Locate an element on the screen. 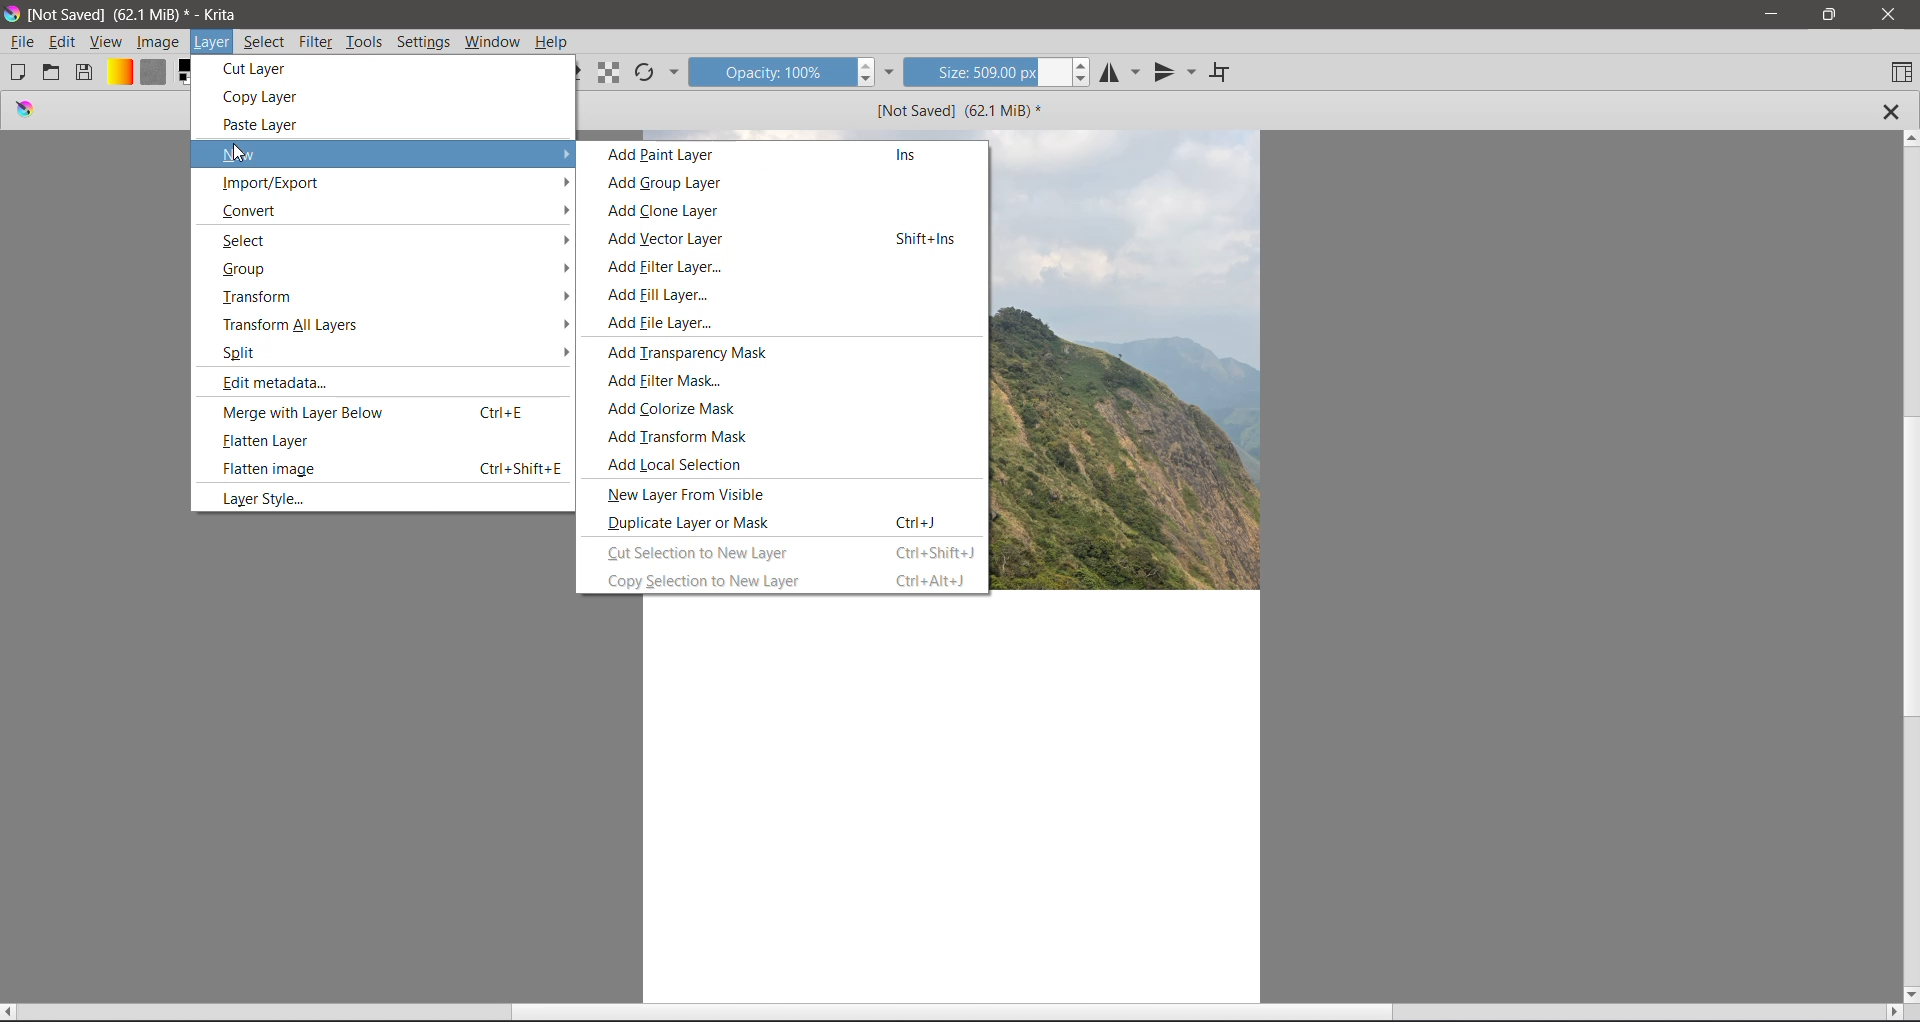 This screenshot has height=1022, width=1920. Transform All Layers is located at coordinates (392, 323).